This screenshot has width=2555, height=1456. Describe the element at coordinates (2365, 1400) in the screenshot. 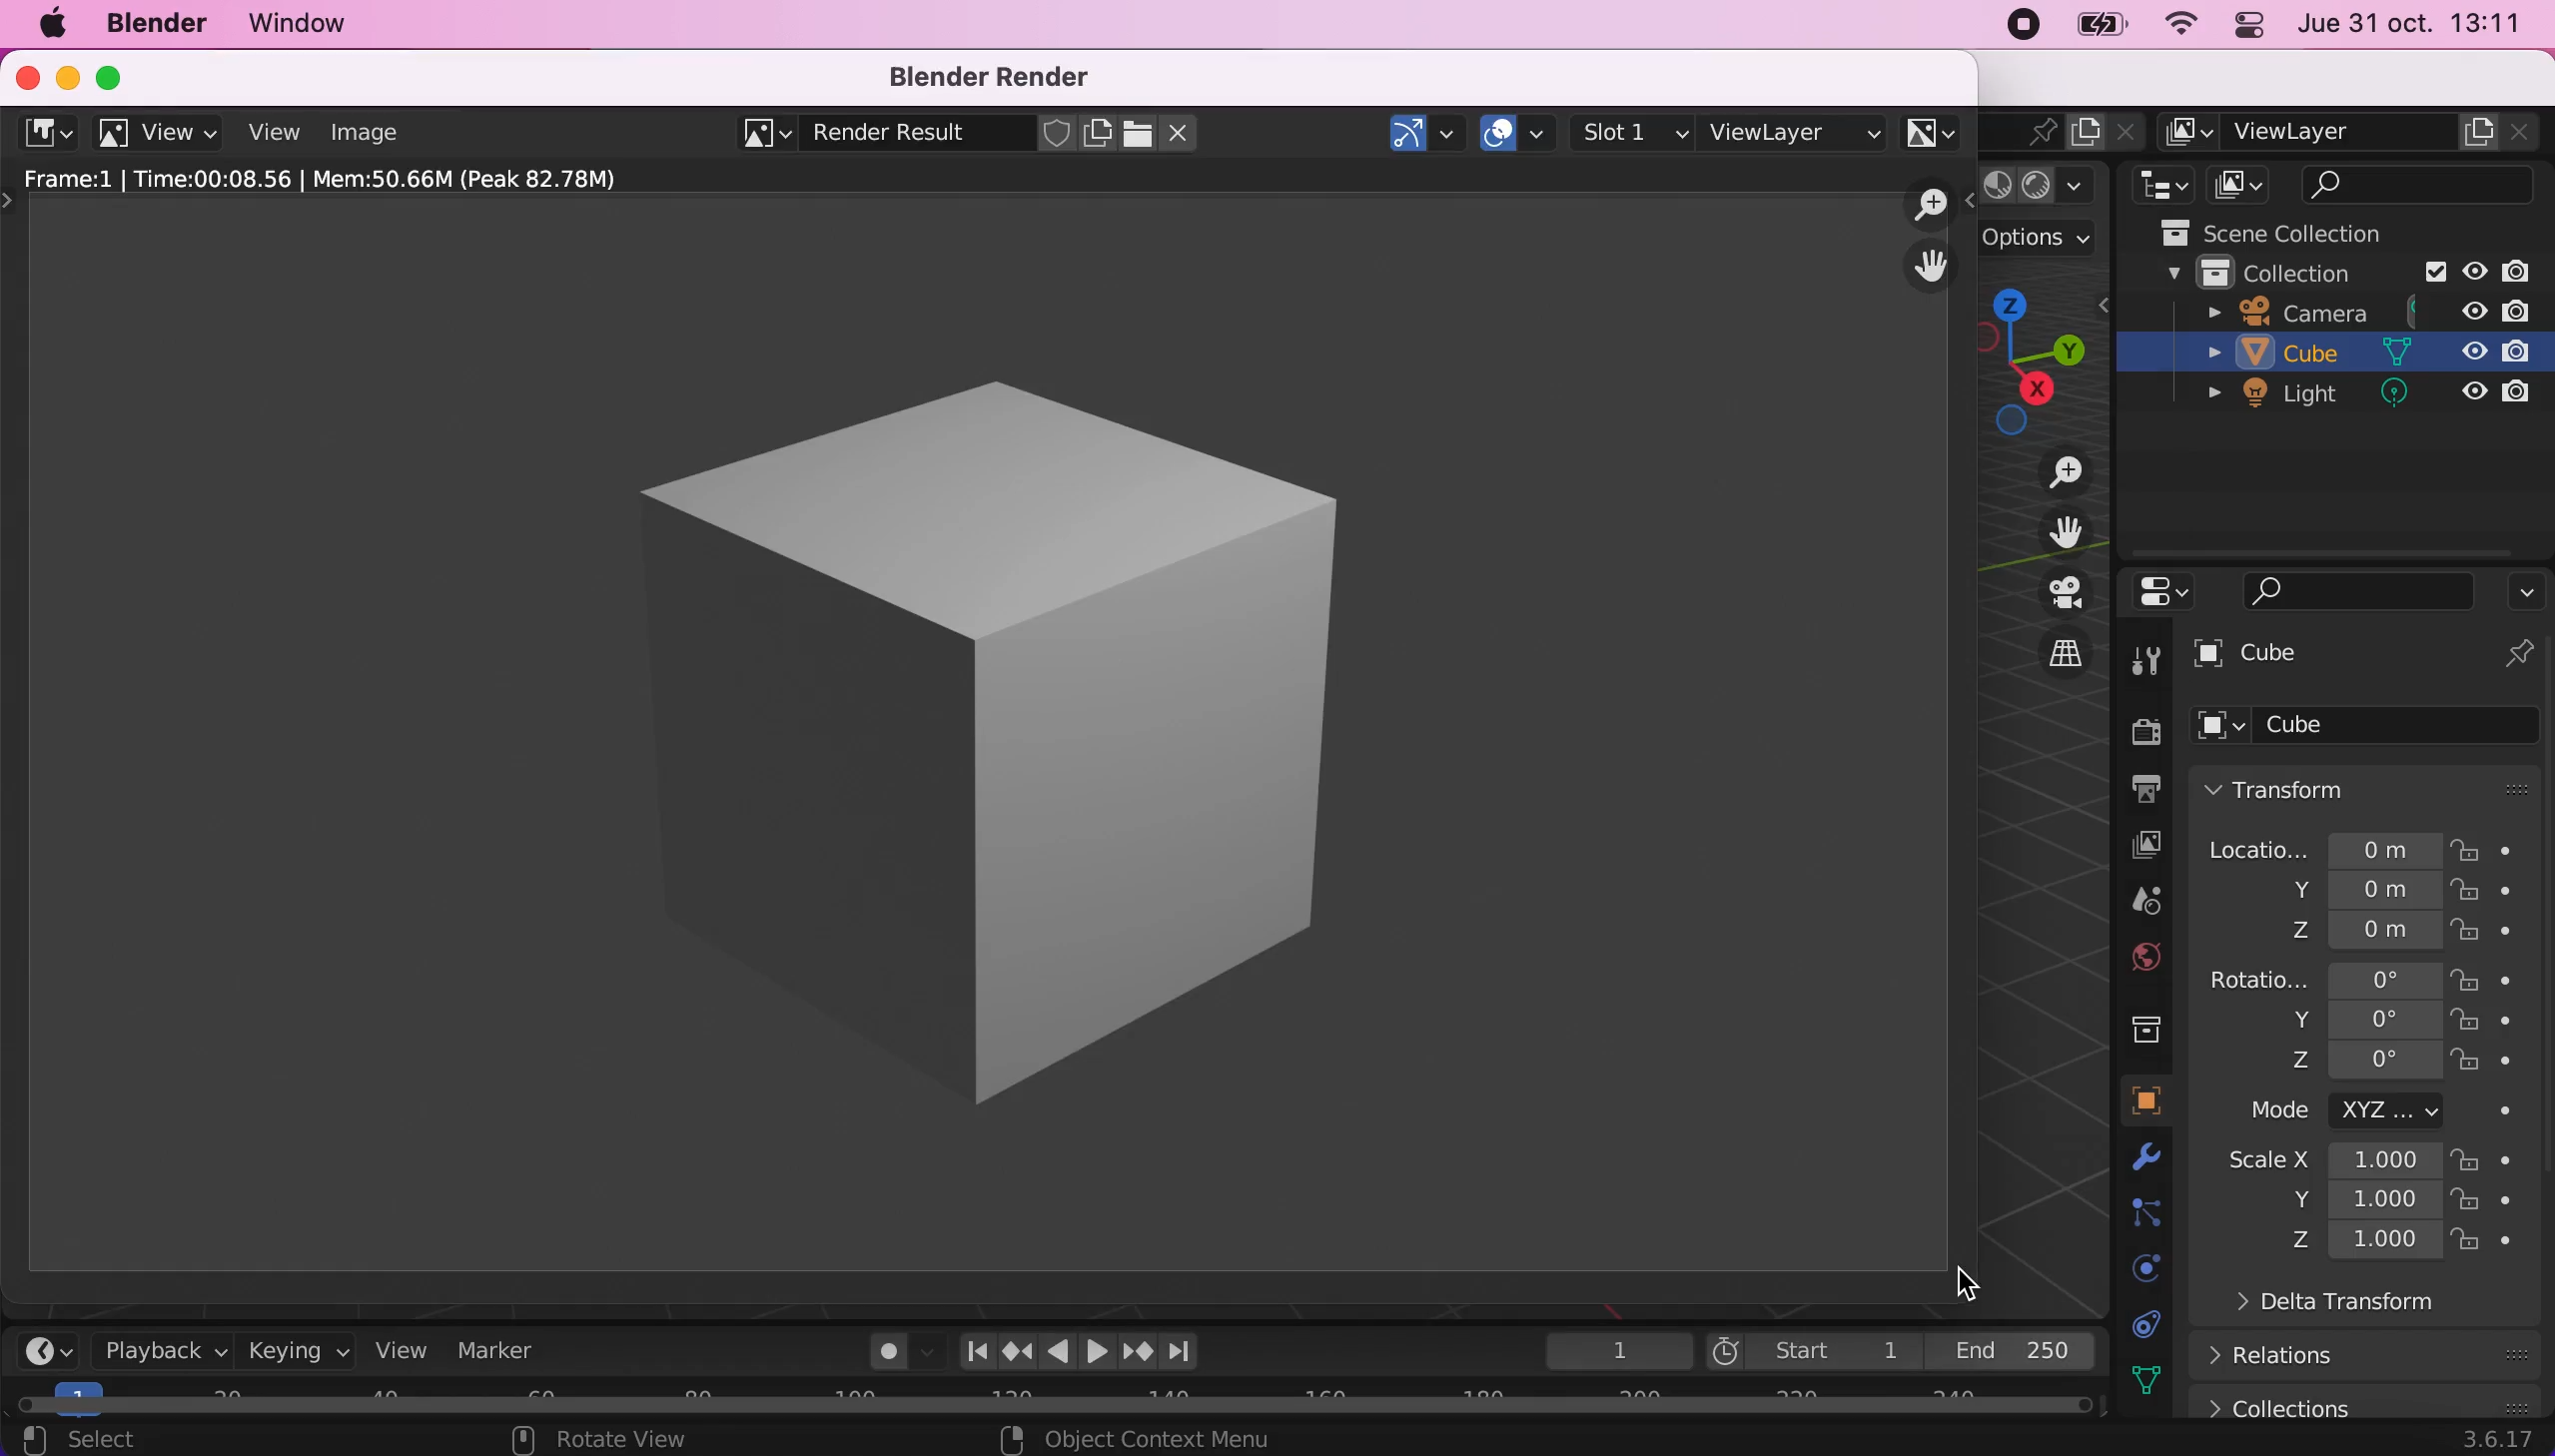

I see `collections` at that location.